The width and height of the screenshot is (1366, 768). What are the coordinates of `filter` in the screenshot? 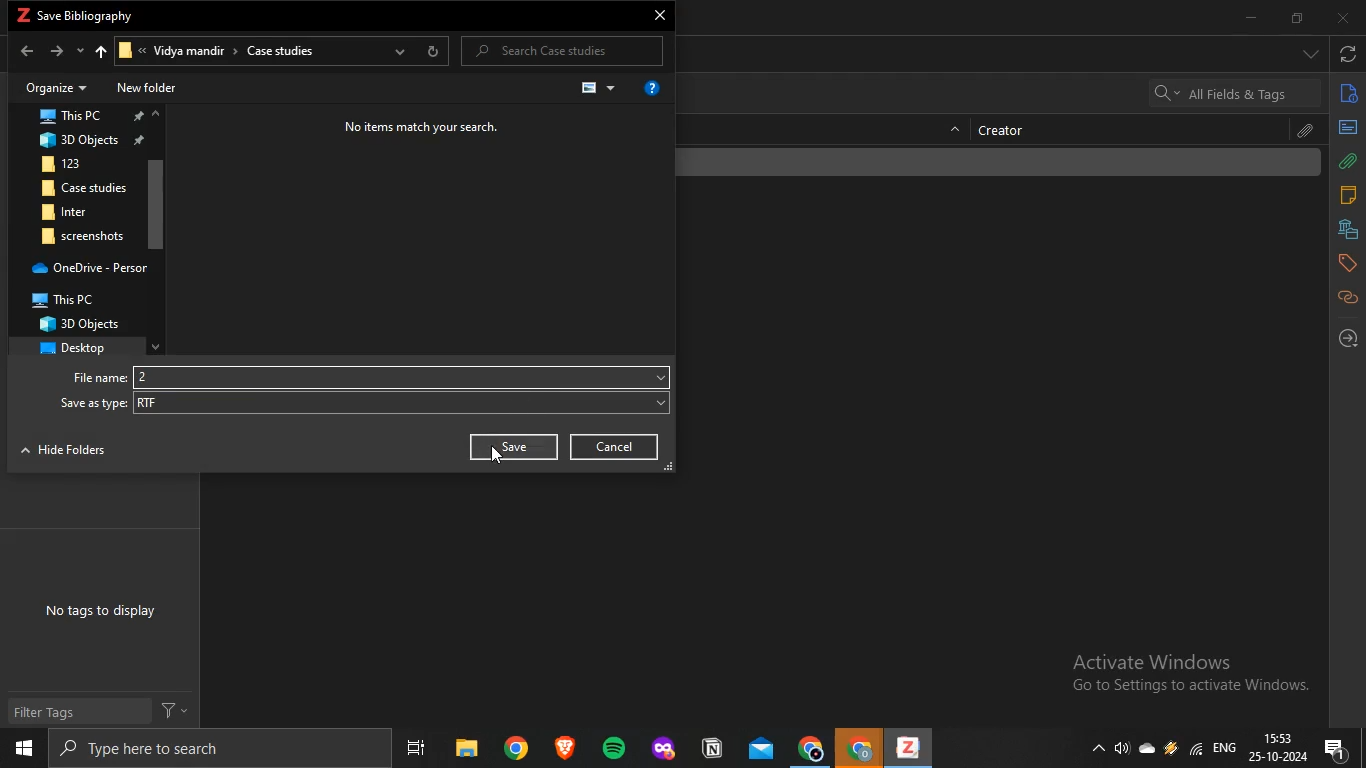 It's located at (177, 709).